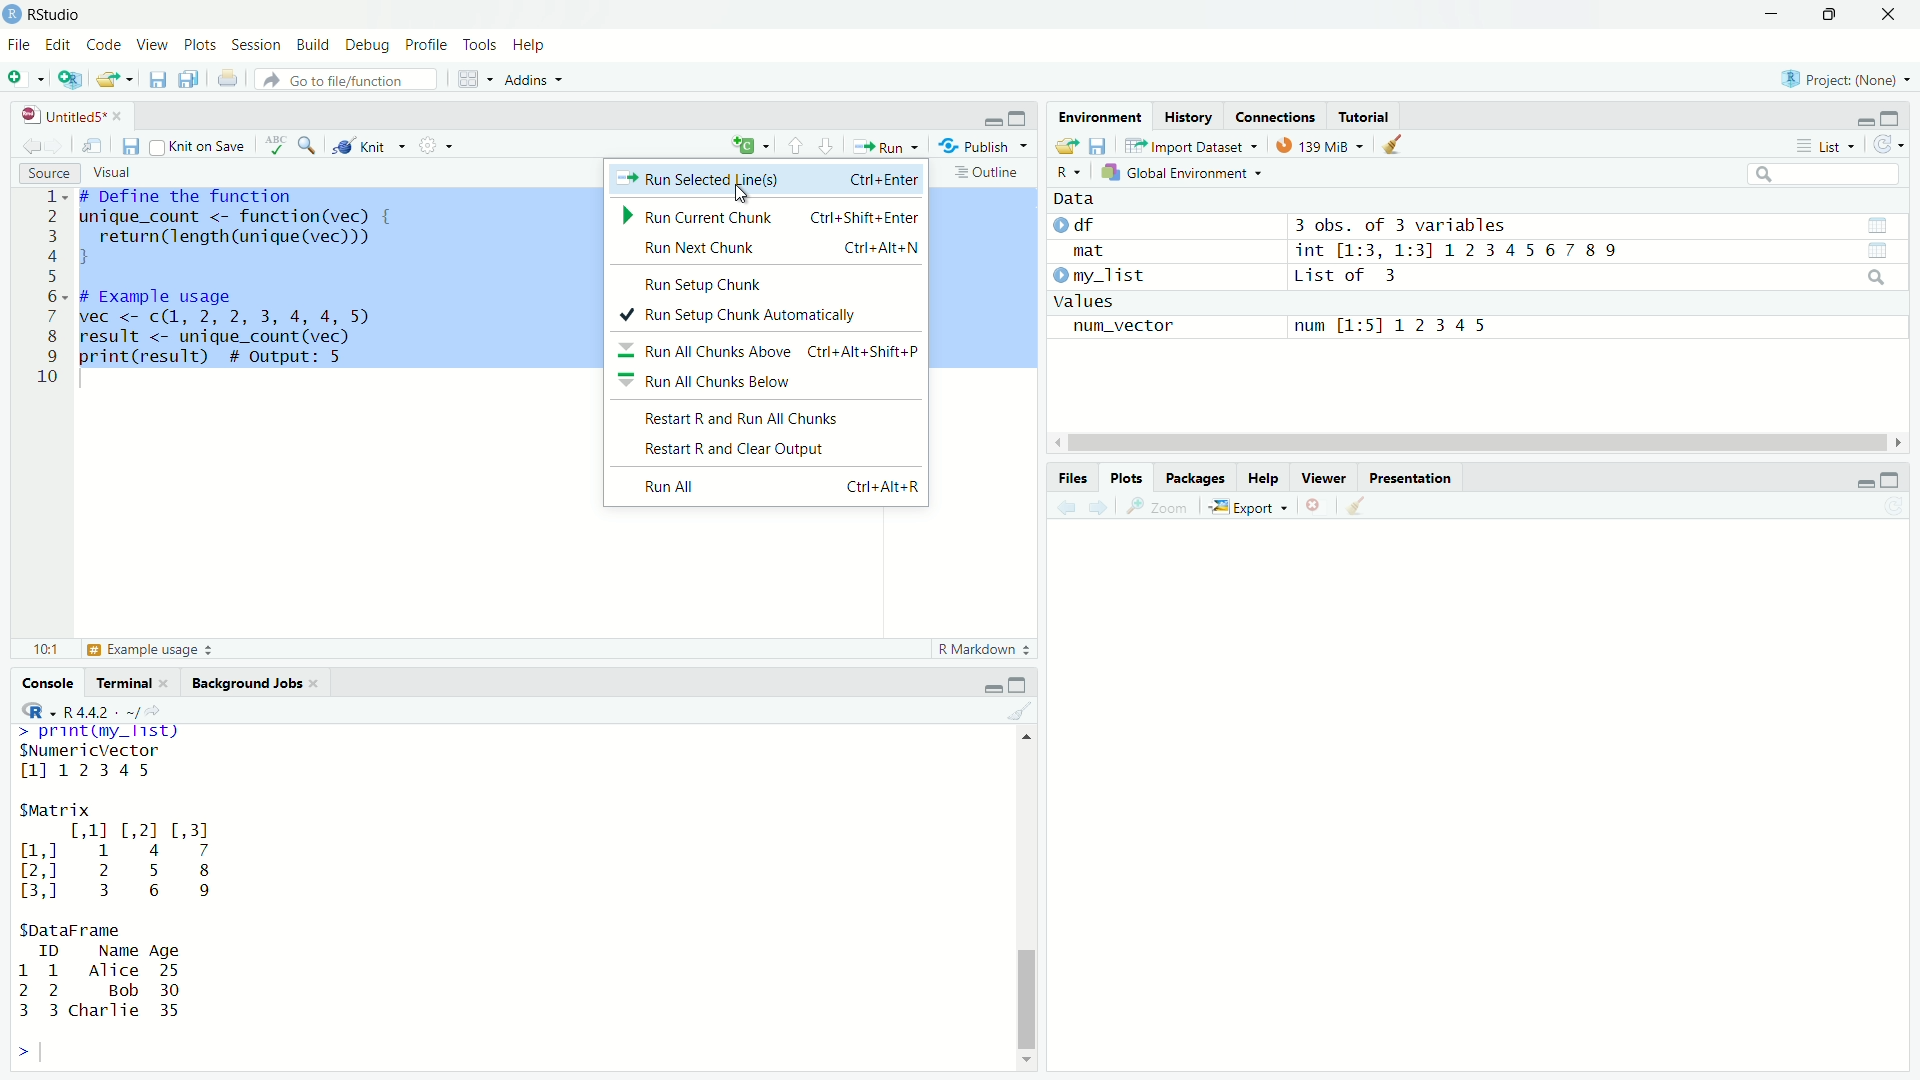 Image resolution: width=1920 pixels, height=1080 pixels. What do you see at coordinates (105, 711) in the screenshot?
I see `R 4.4.2 . ~/` at bounding box center [105, 711].